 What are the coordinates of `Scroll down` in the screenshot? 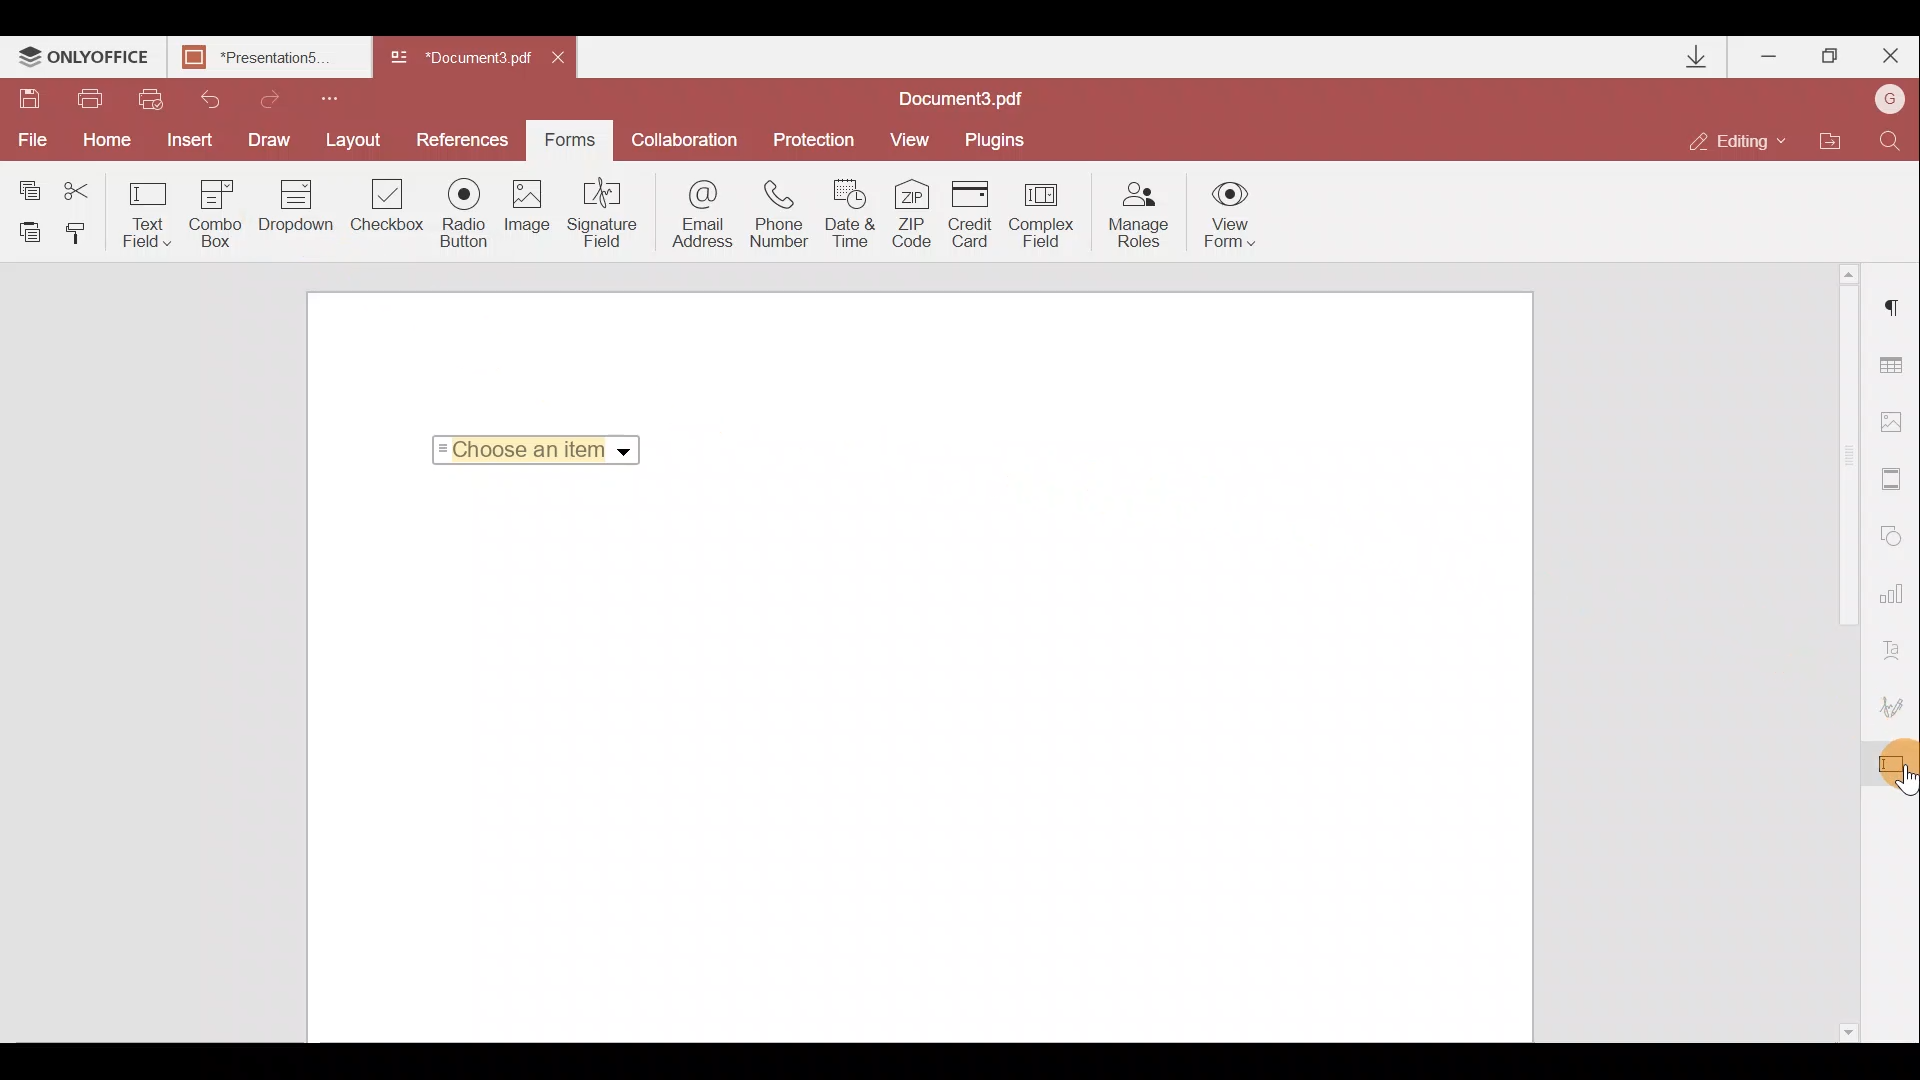 It's located at (1848, 1032).